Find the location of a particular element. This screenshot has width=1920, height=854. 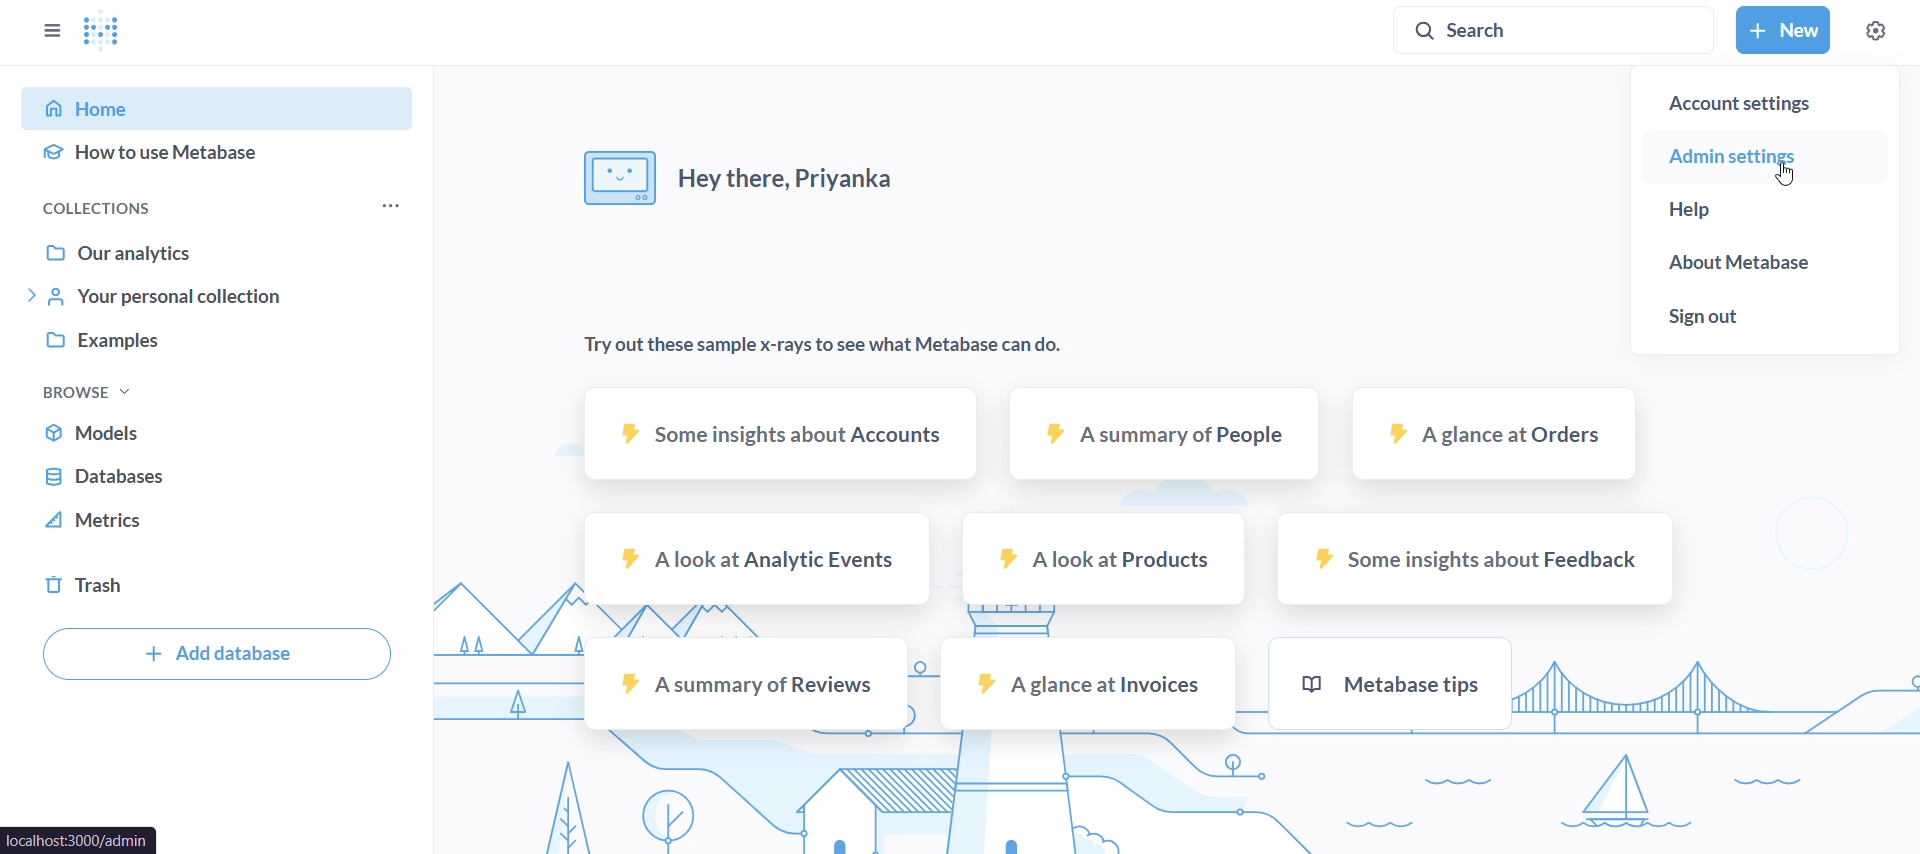

home is located at coordinates (226, 106).